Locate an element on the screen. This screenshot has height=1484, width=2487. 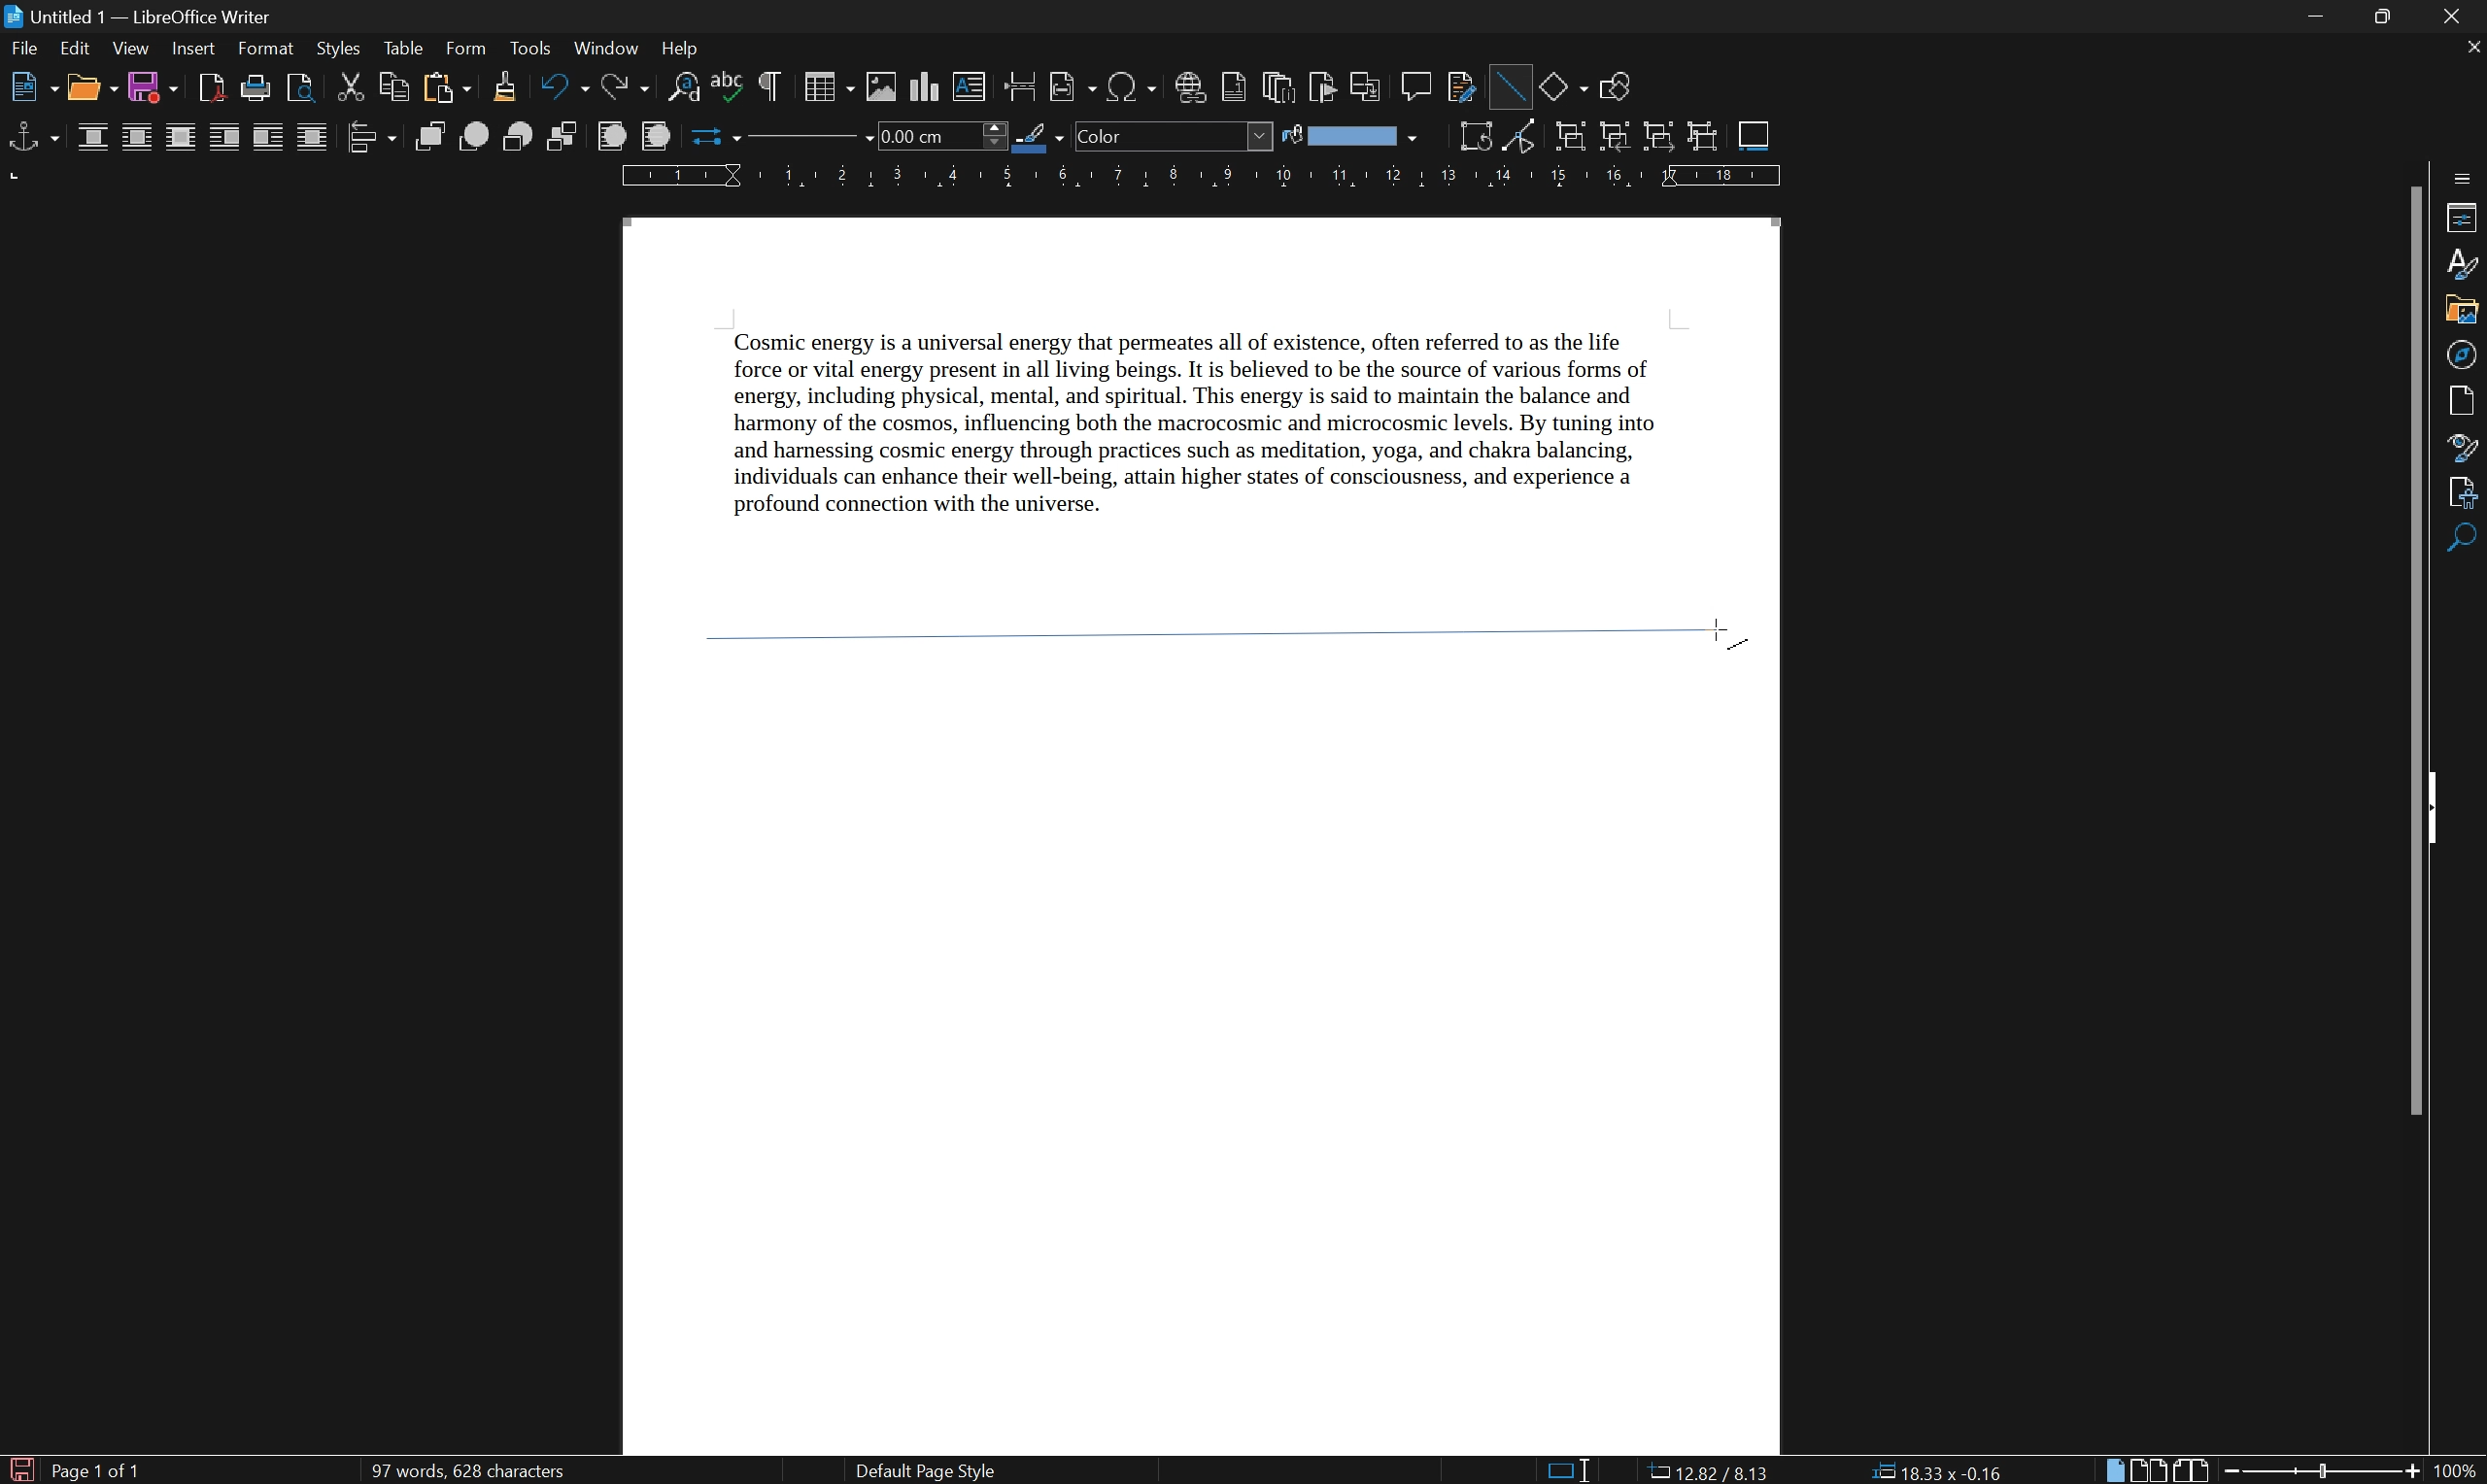
insert line is located at coordinates (1508, 83).